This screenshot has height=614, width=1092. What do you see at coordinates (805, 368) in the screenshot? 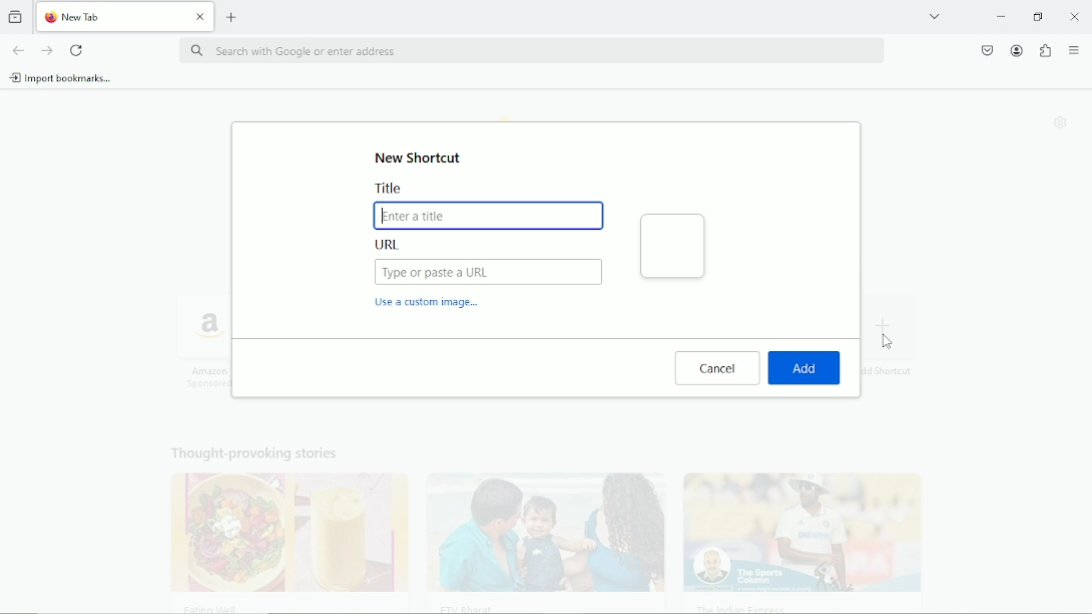
I see `Add` at bounding box center [805, 368].